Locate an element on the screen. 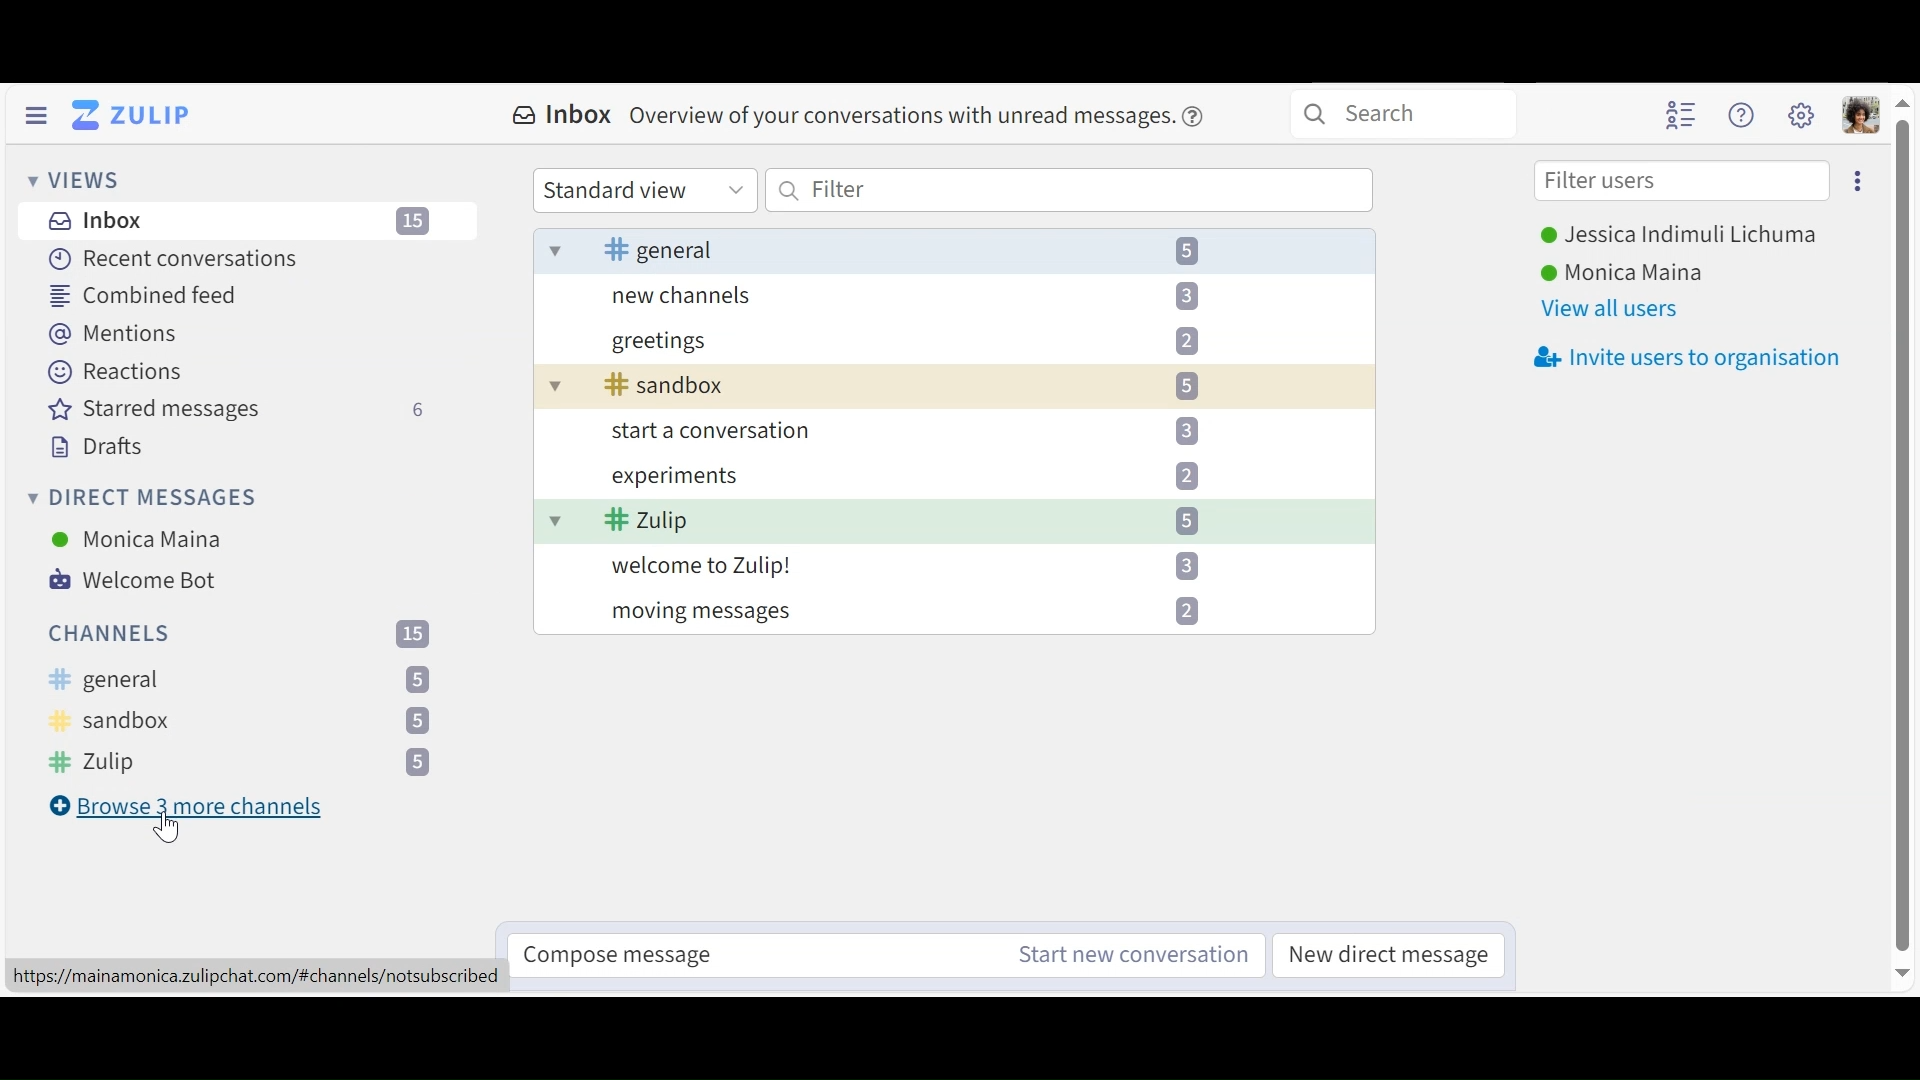 This screenshot has height=1080, width=1920. Starred messages is located at coordinates (242, 410).